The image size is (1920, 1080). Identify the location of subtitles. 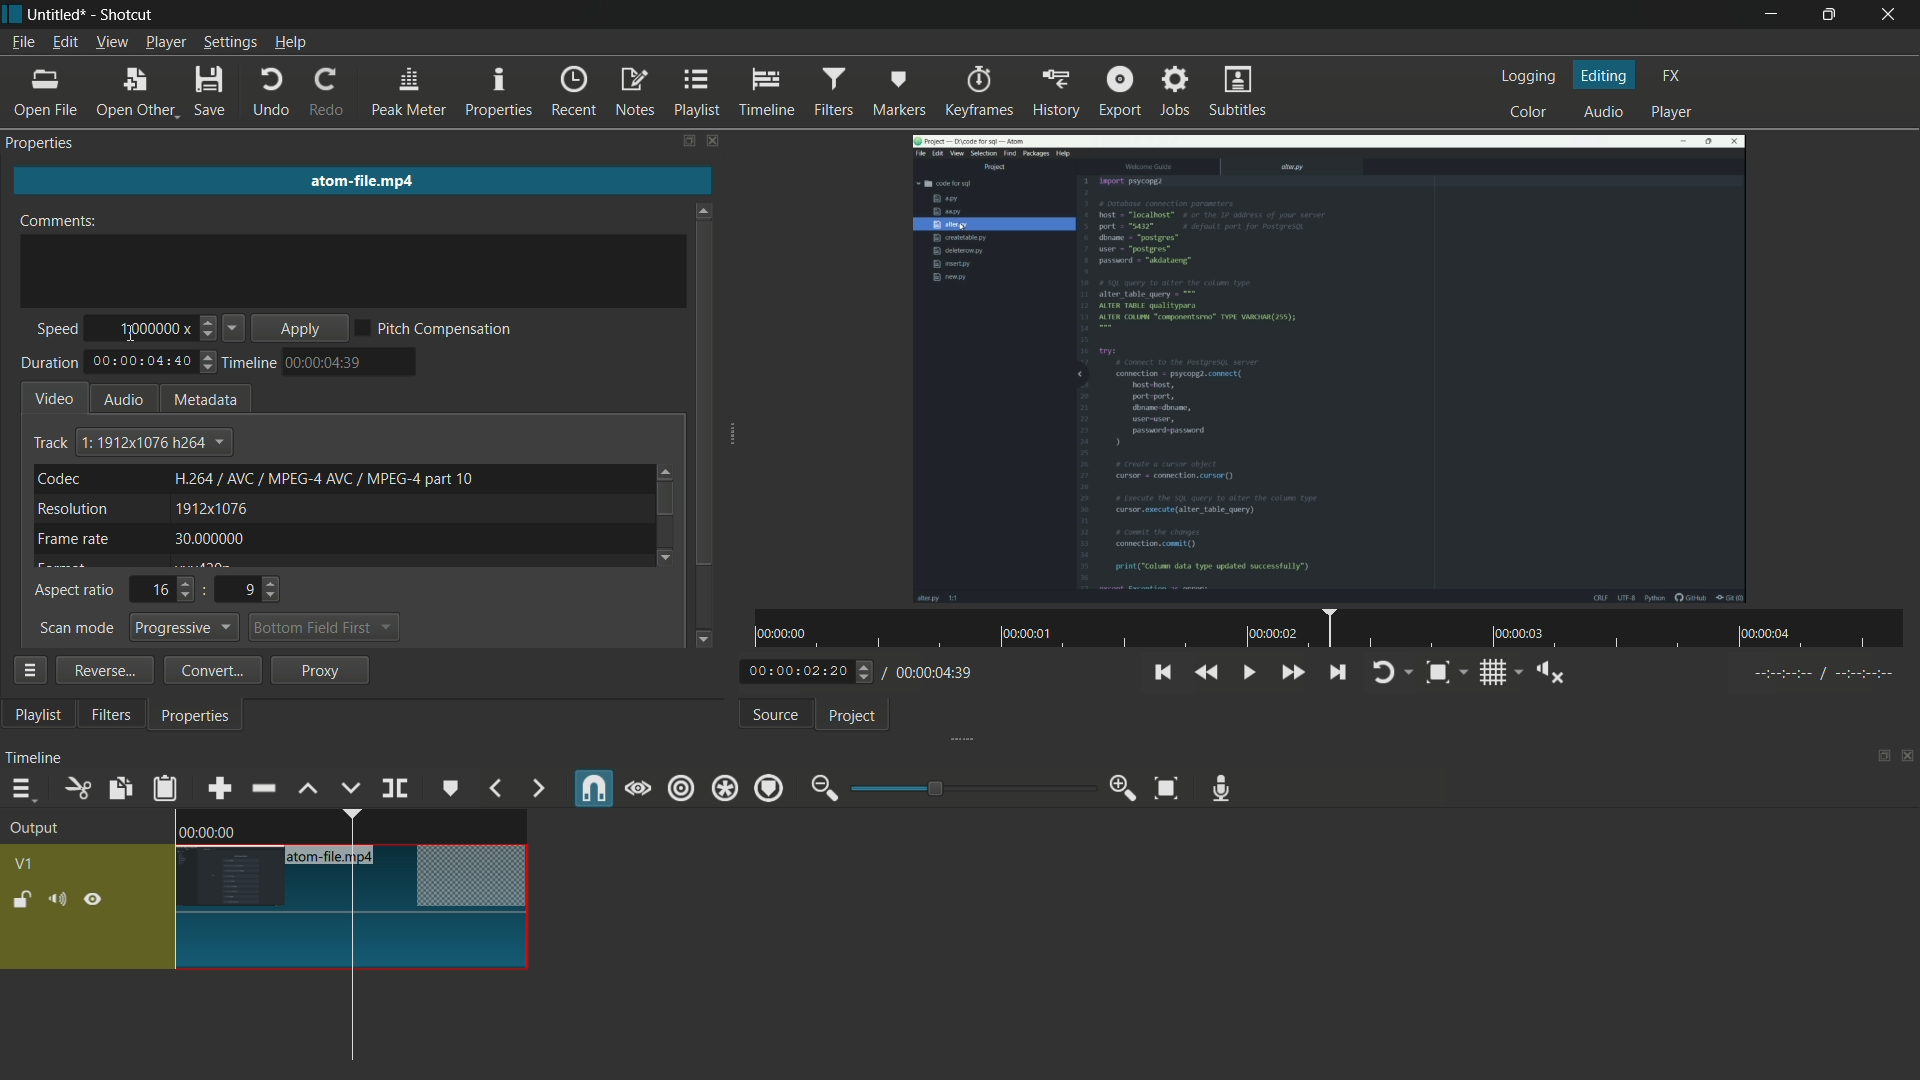
(1240, 90).